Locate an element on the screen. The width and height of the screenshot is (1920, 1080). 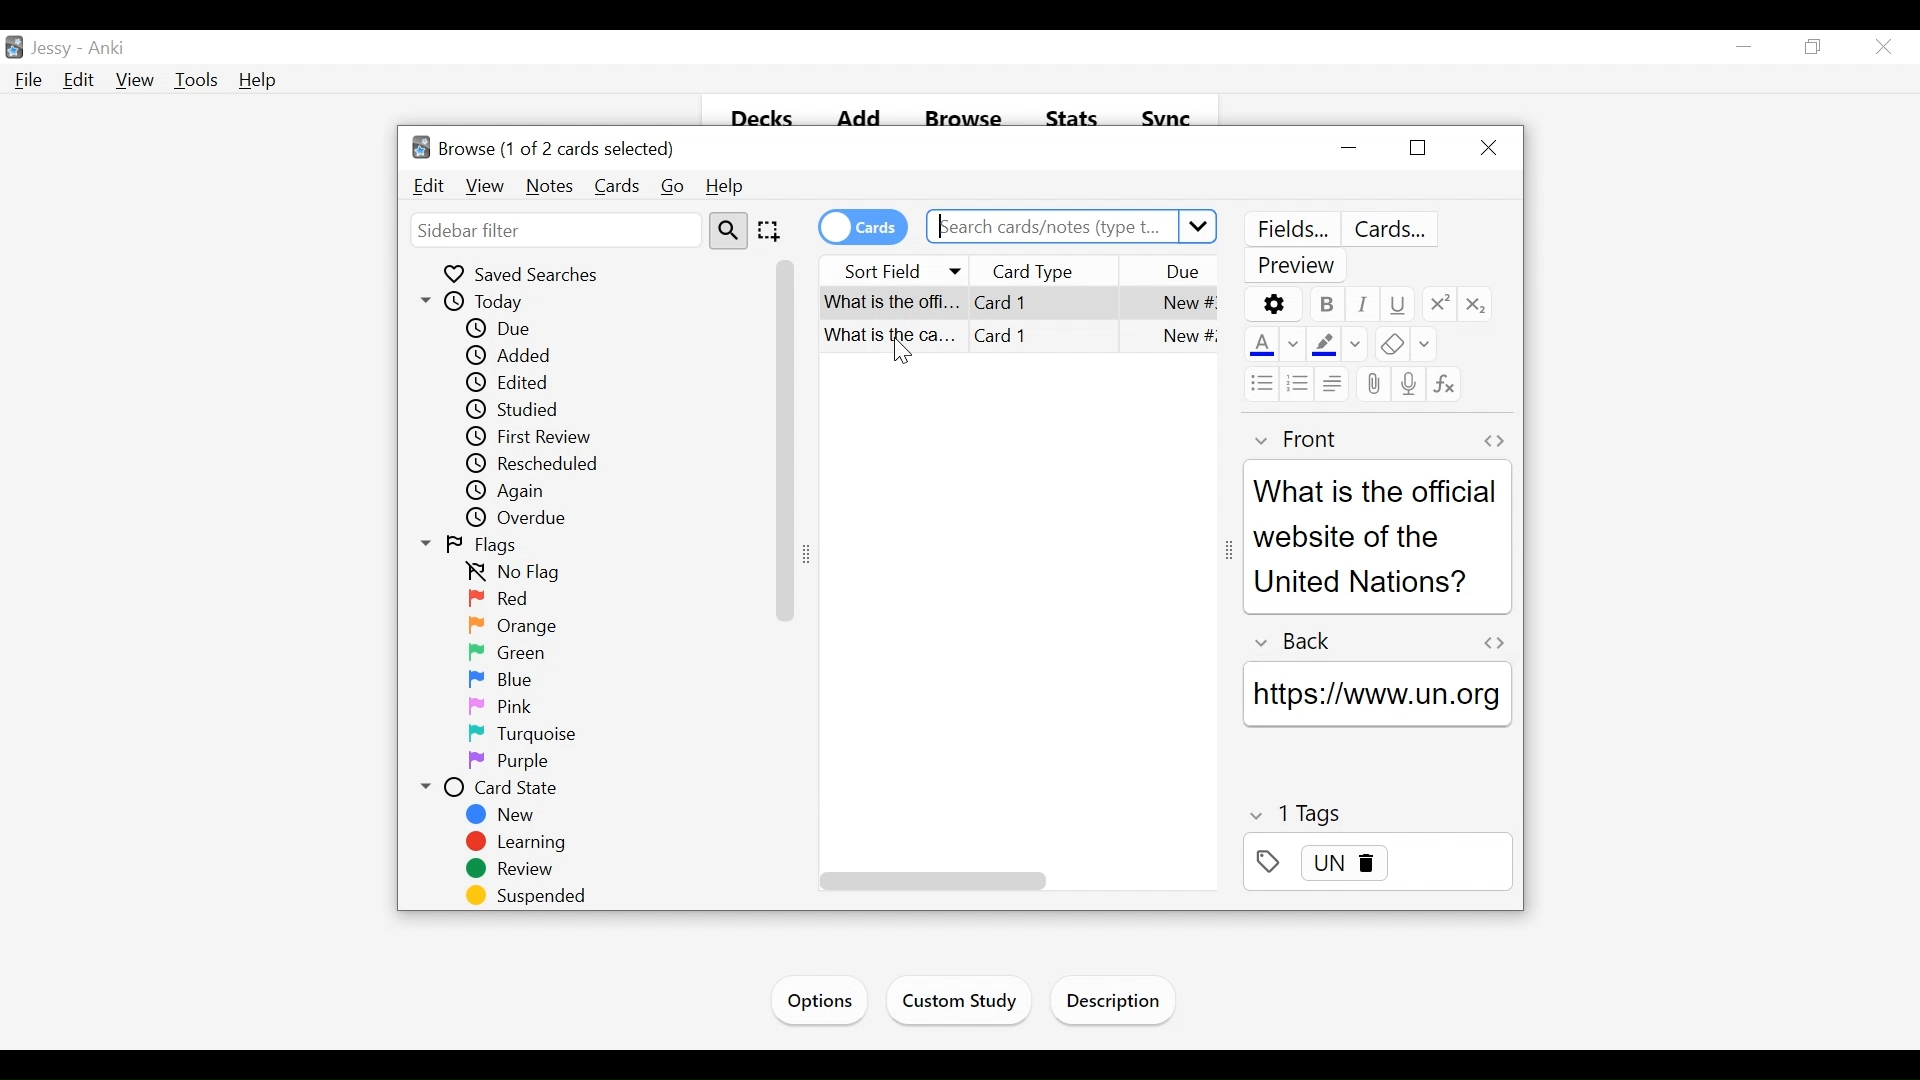
Red is located at coordinates (497, 599).